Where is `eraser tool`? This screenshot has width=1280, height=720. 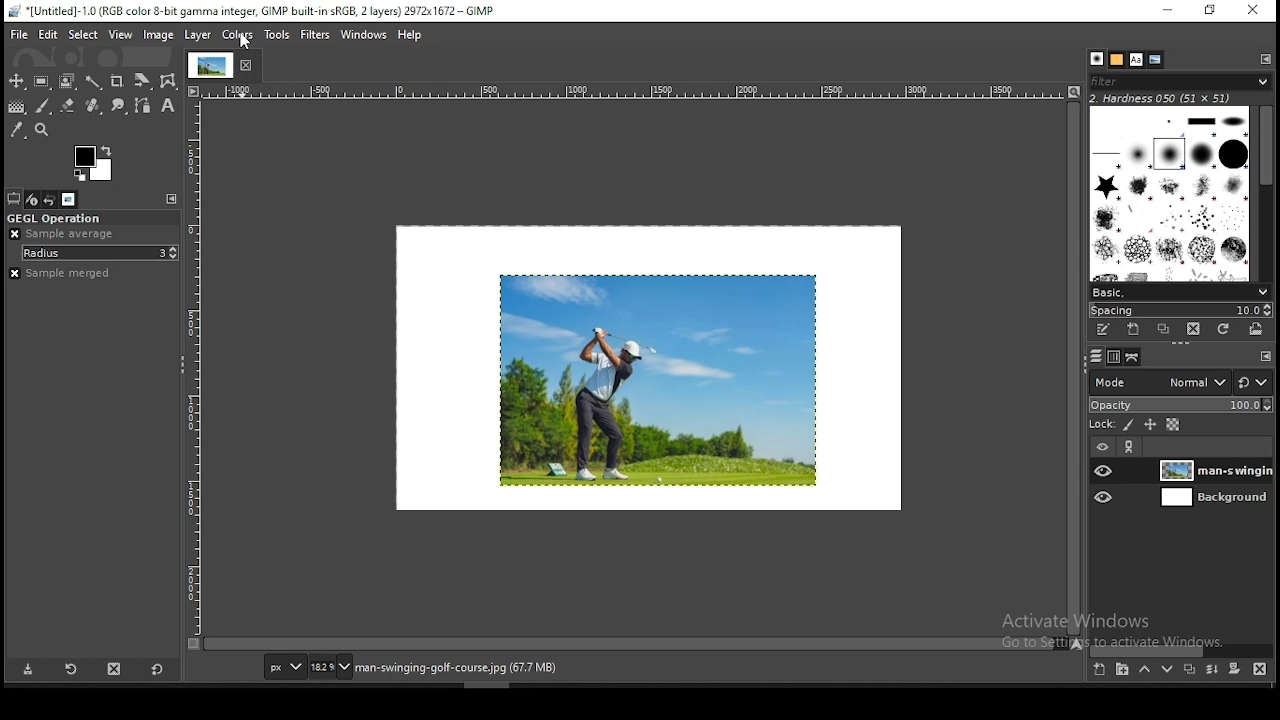 eraser tool is located at coordinates (68, 106).